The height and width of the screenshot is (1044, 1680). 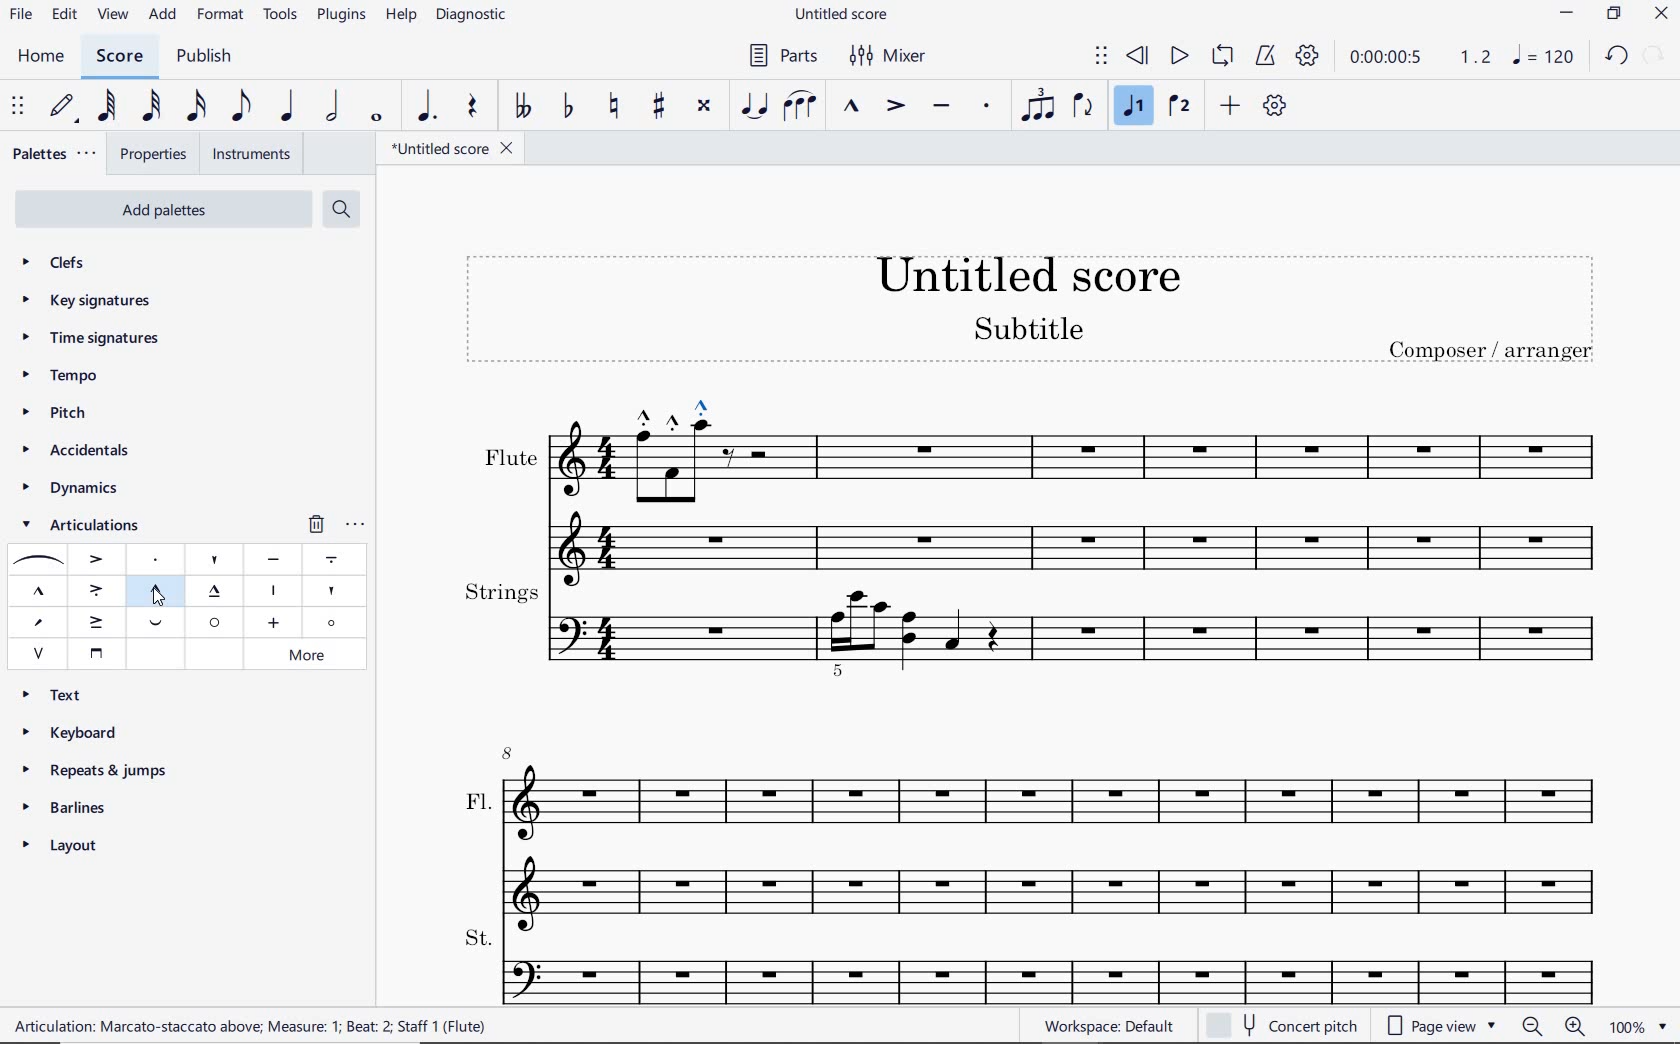 What do you see at coordinates (885, 57) in the screenshot?
I see `MIXER` at bounding box center [885, 57].